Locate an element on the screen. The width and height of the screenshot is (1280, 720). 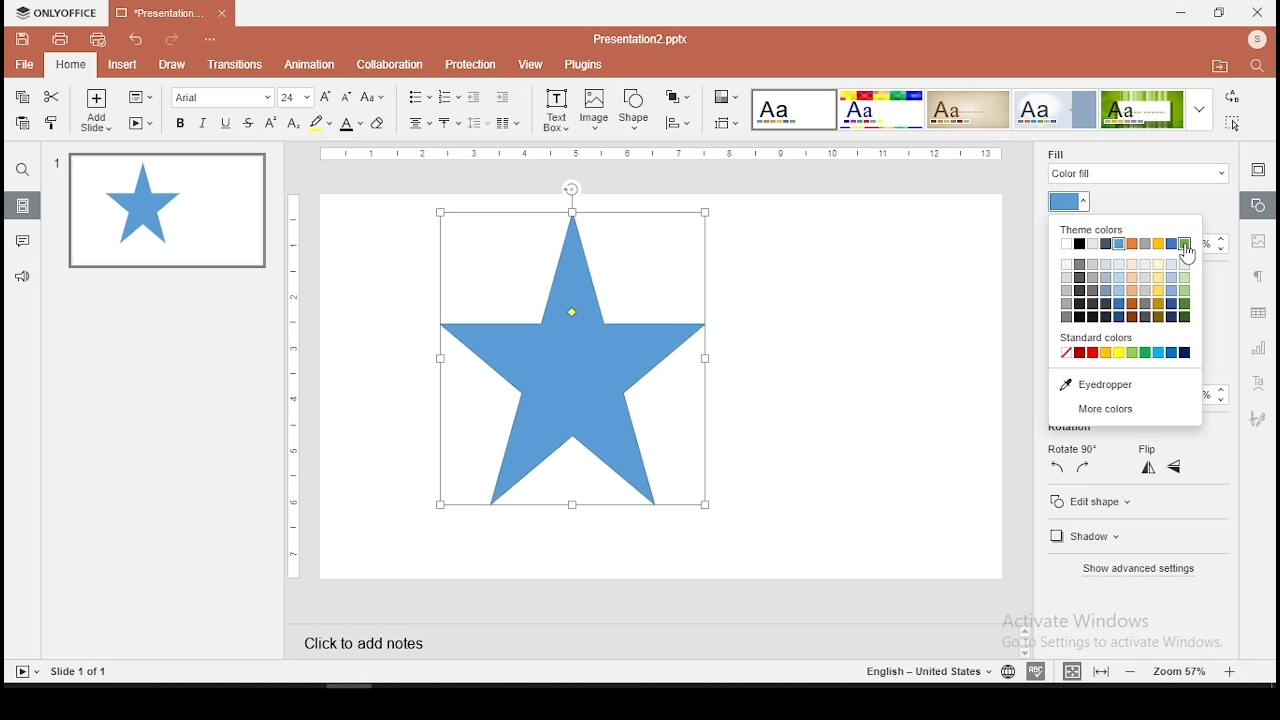
slide 1 is located at coordinates (170, 213).